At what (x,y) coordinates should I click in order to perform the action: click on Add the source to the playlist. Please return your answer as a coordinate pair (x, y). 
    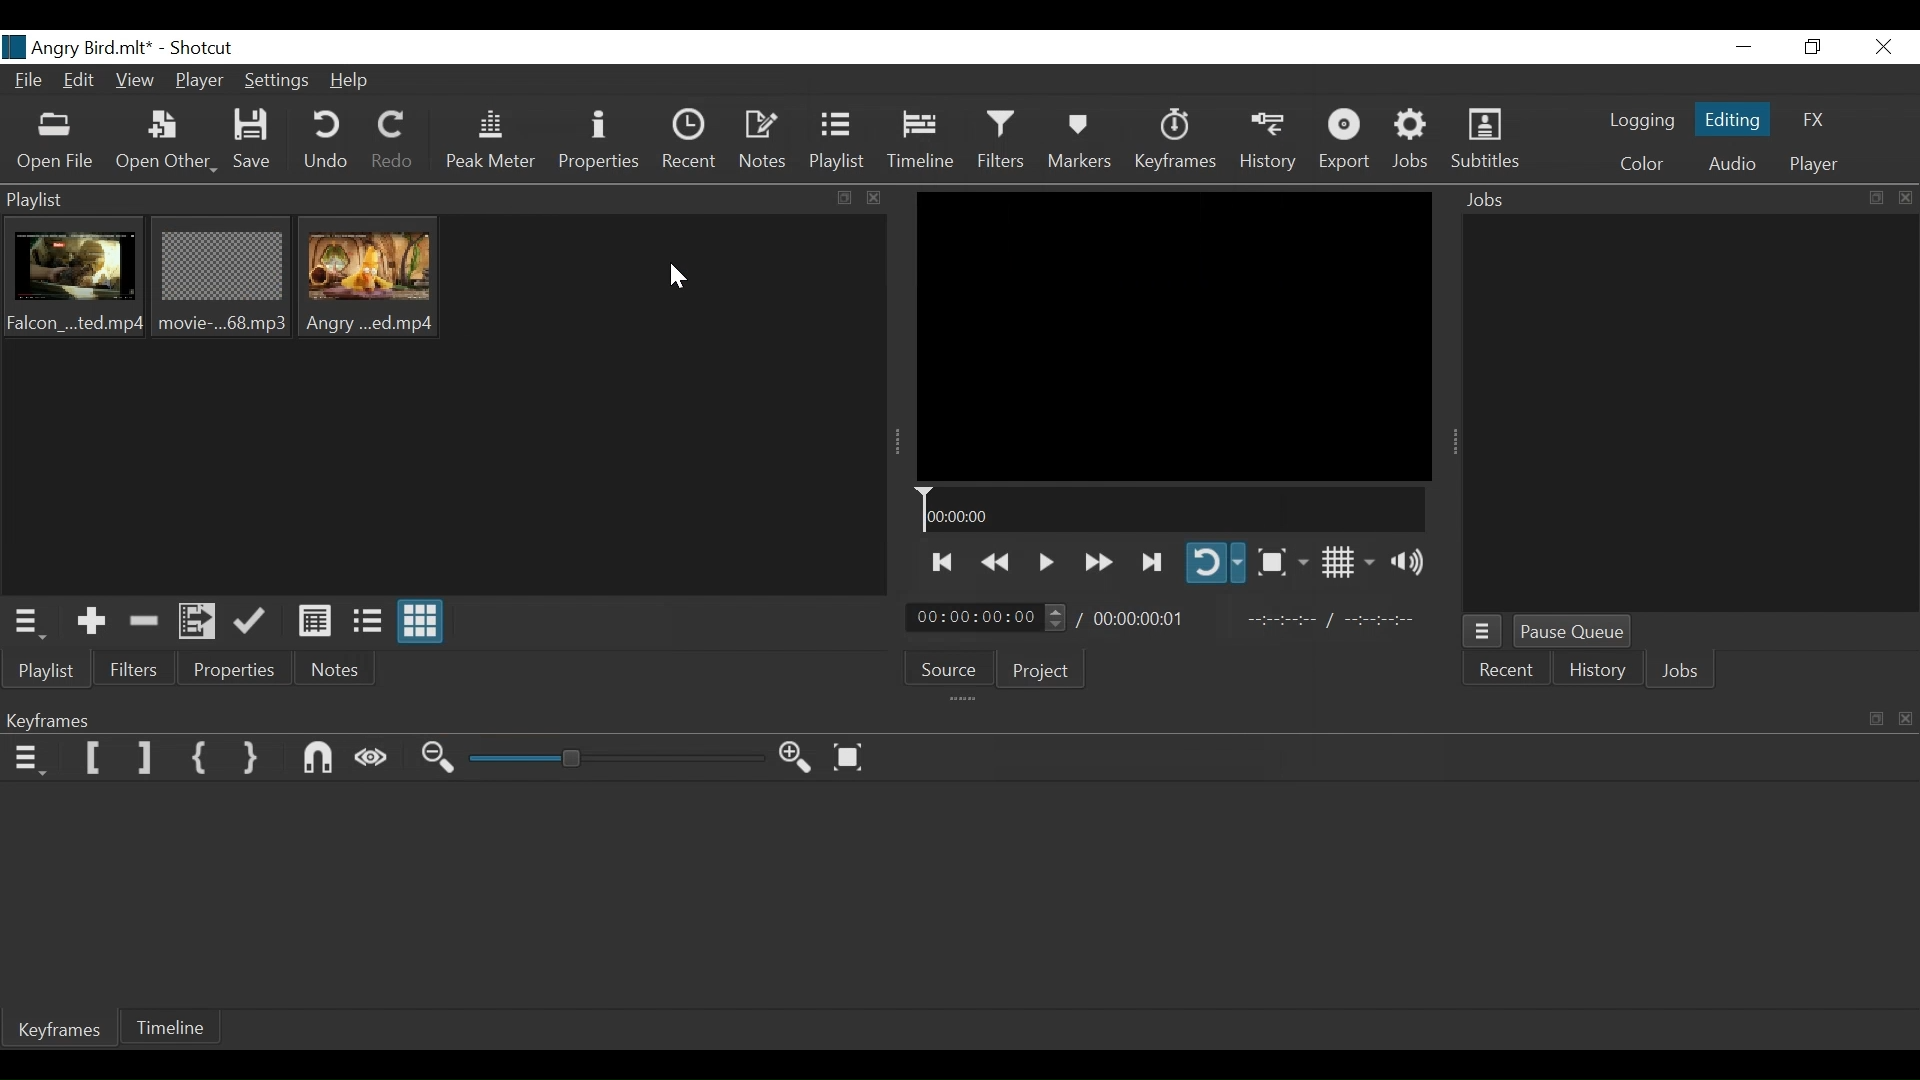
    Looking at the image, I should click on (95, 620).